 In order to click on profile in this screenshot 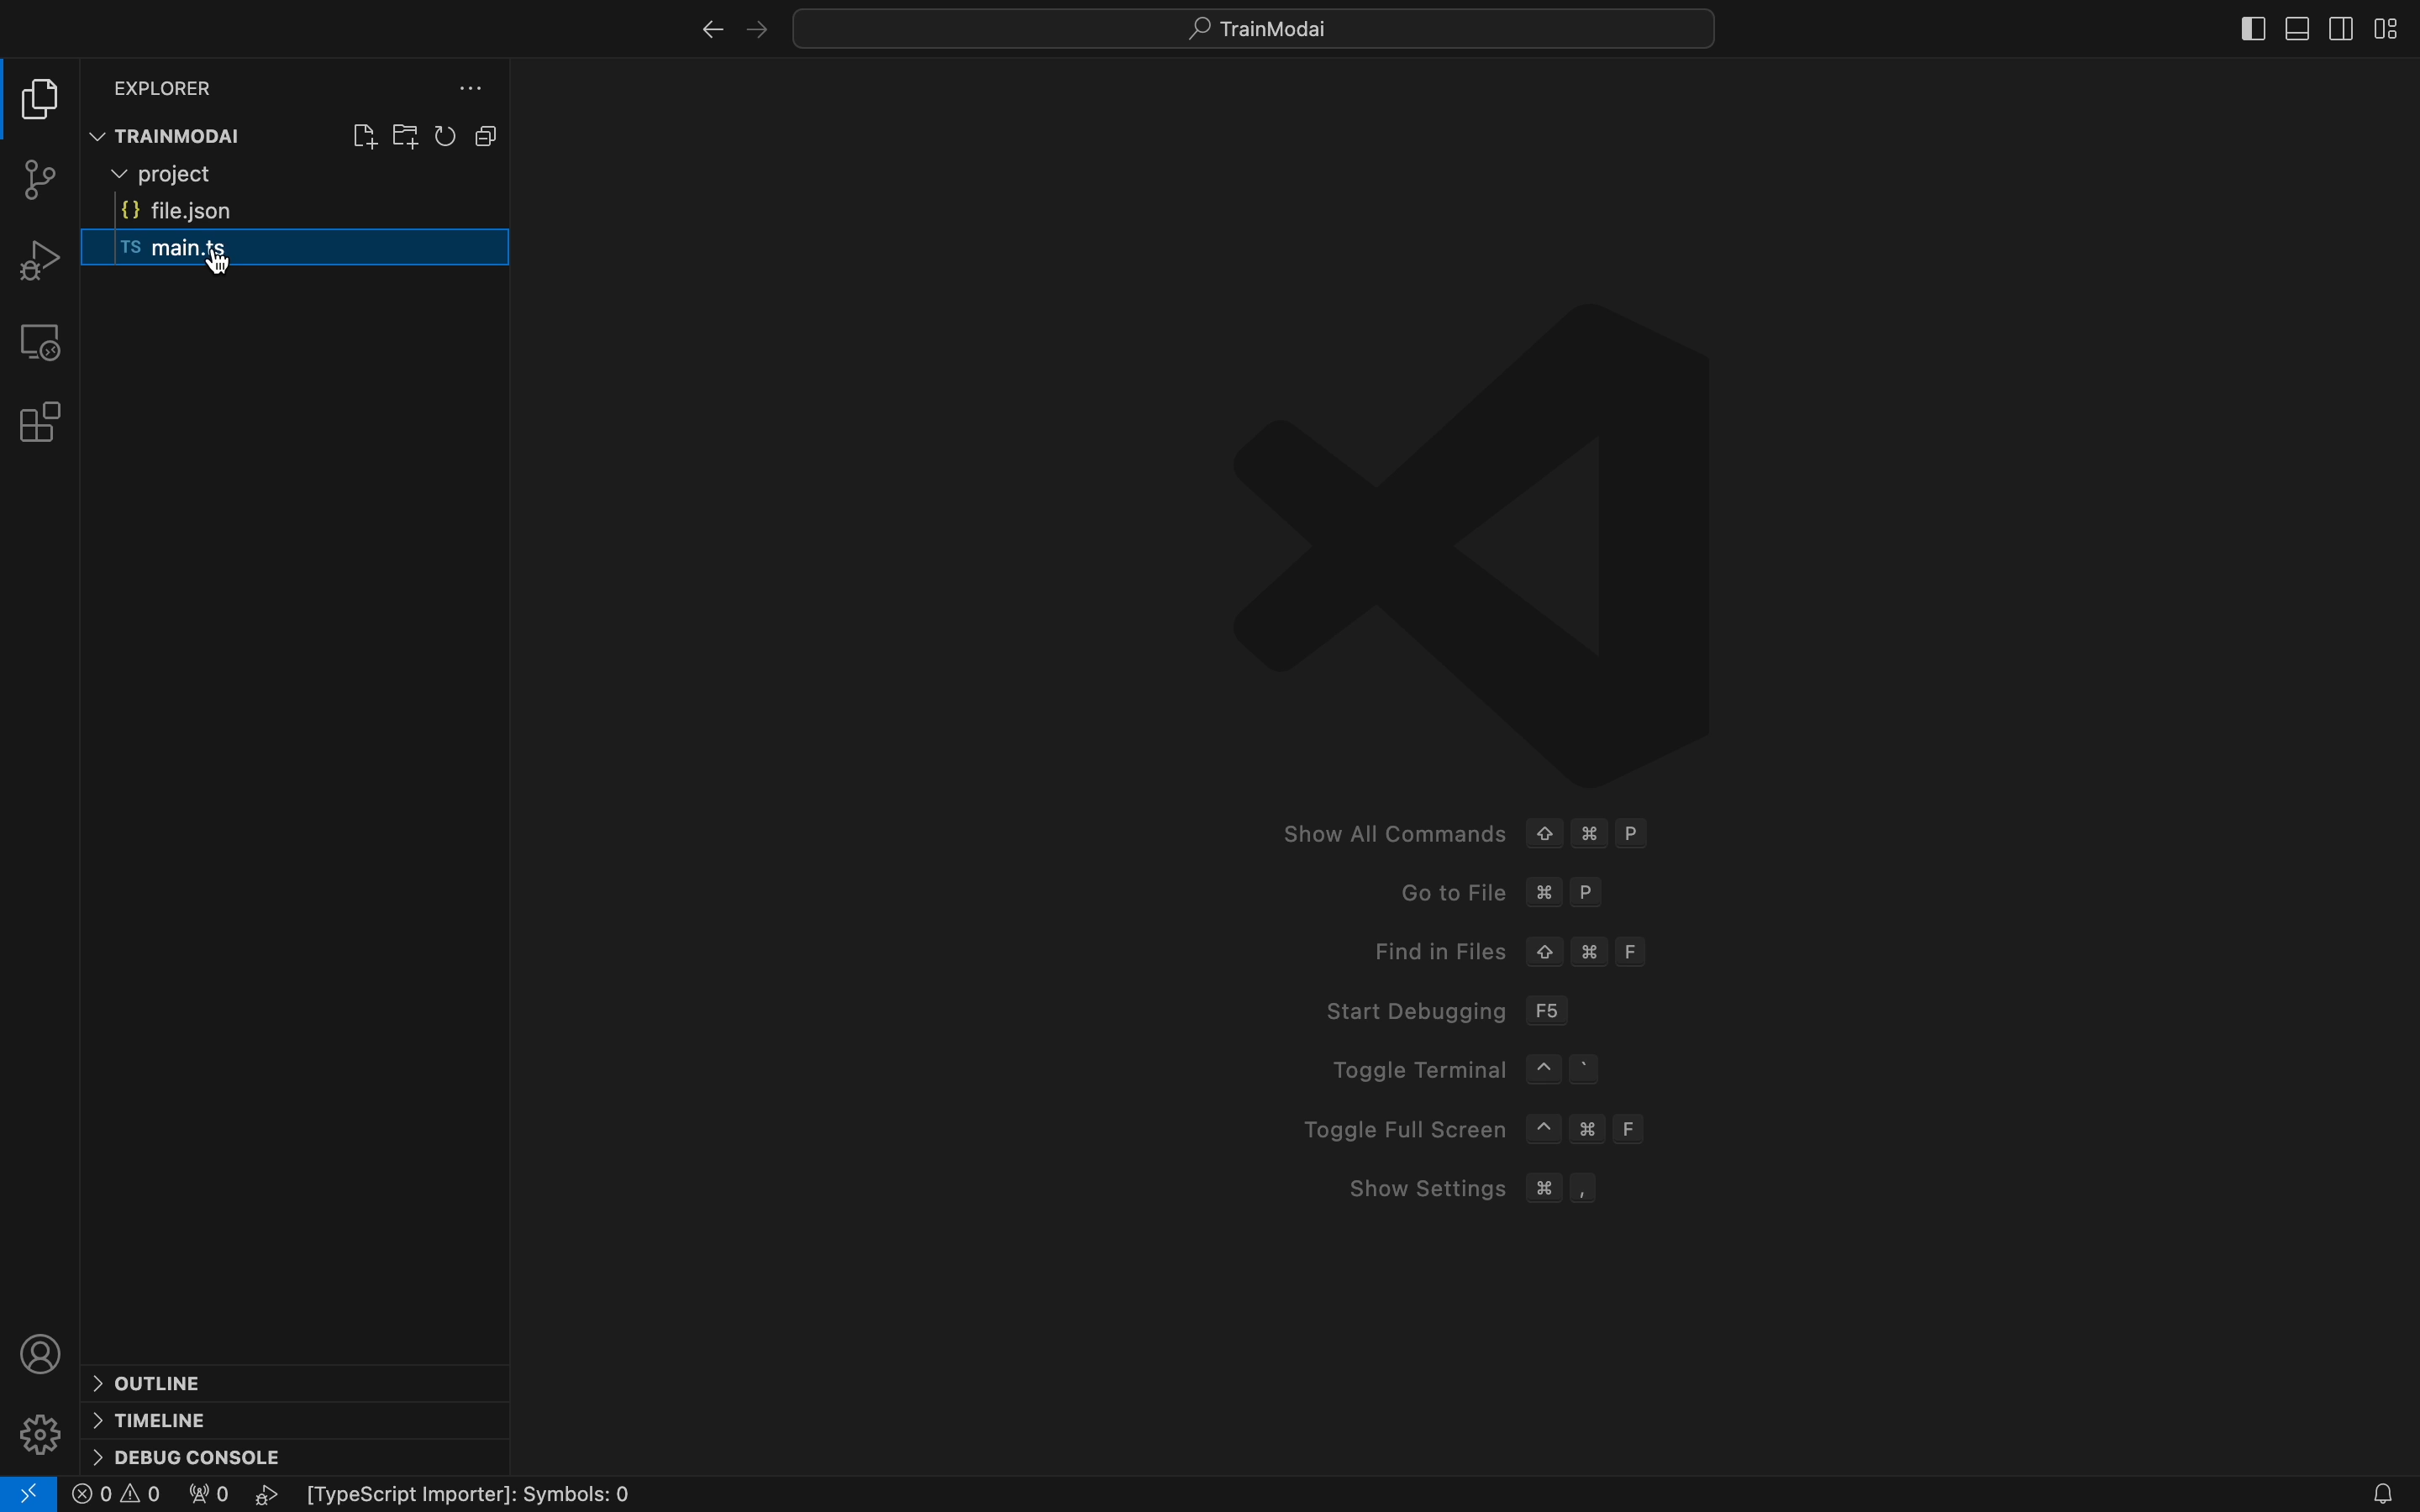, I will do `click(44, 1357)`.